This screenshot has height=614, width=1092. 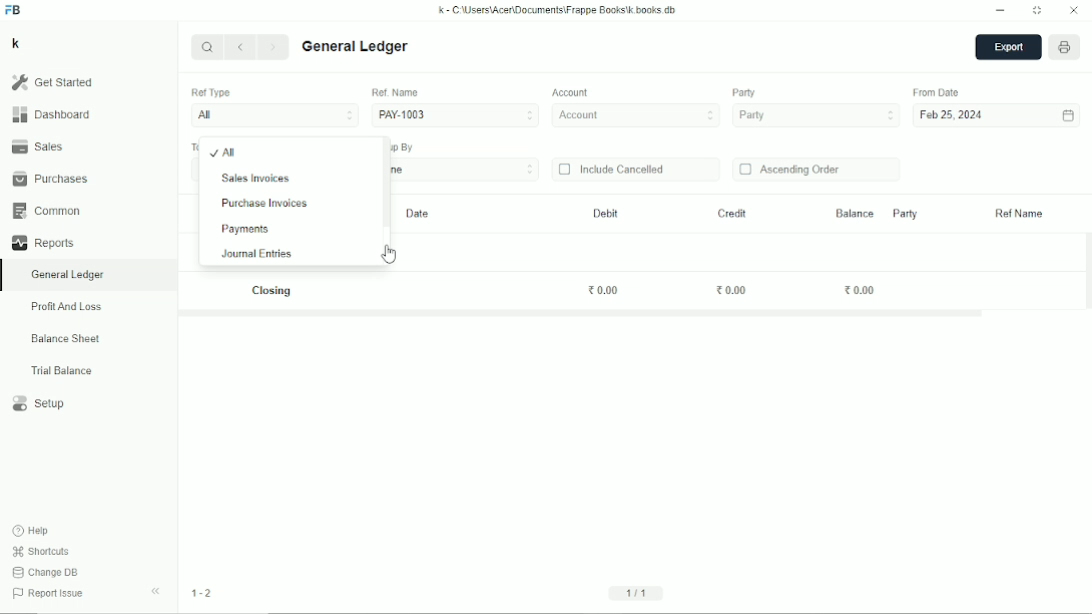 I want to click on Debit, so click(x=606, y=213).